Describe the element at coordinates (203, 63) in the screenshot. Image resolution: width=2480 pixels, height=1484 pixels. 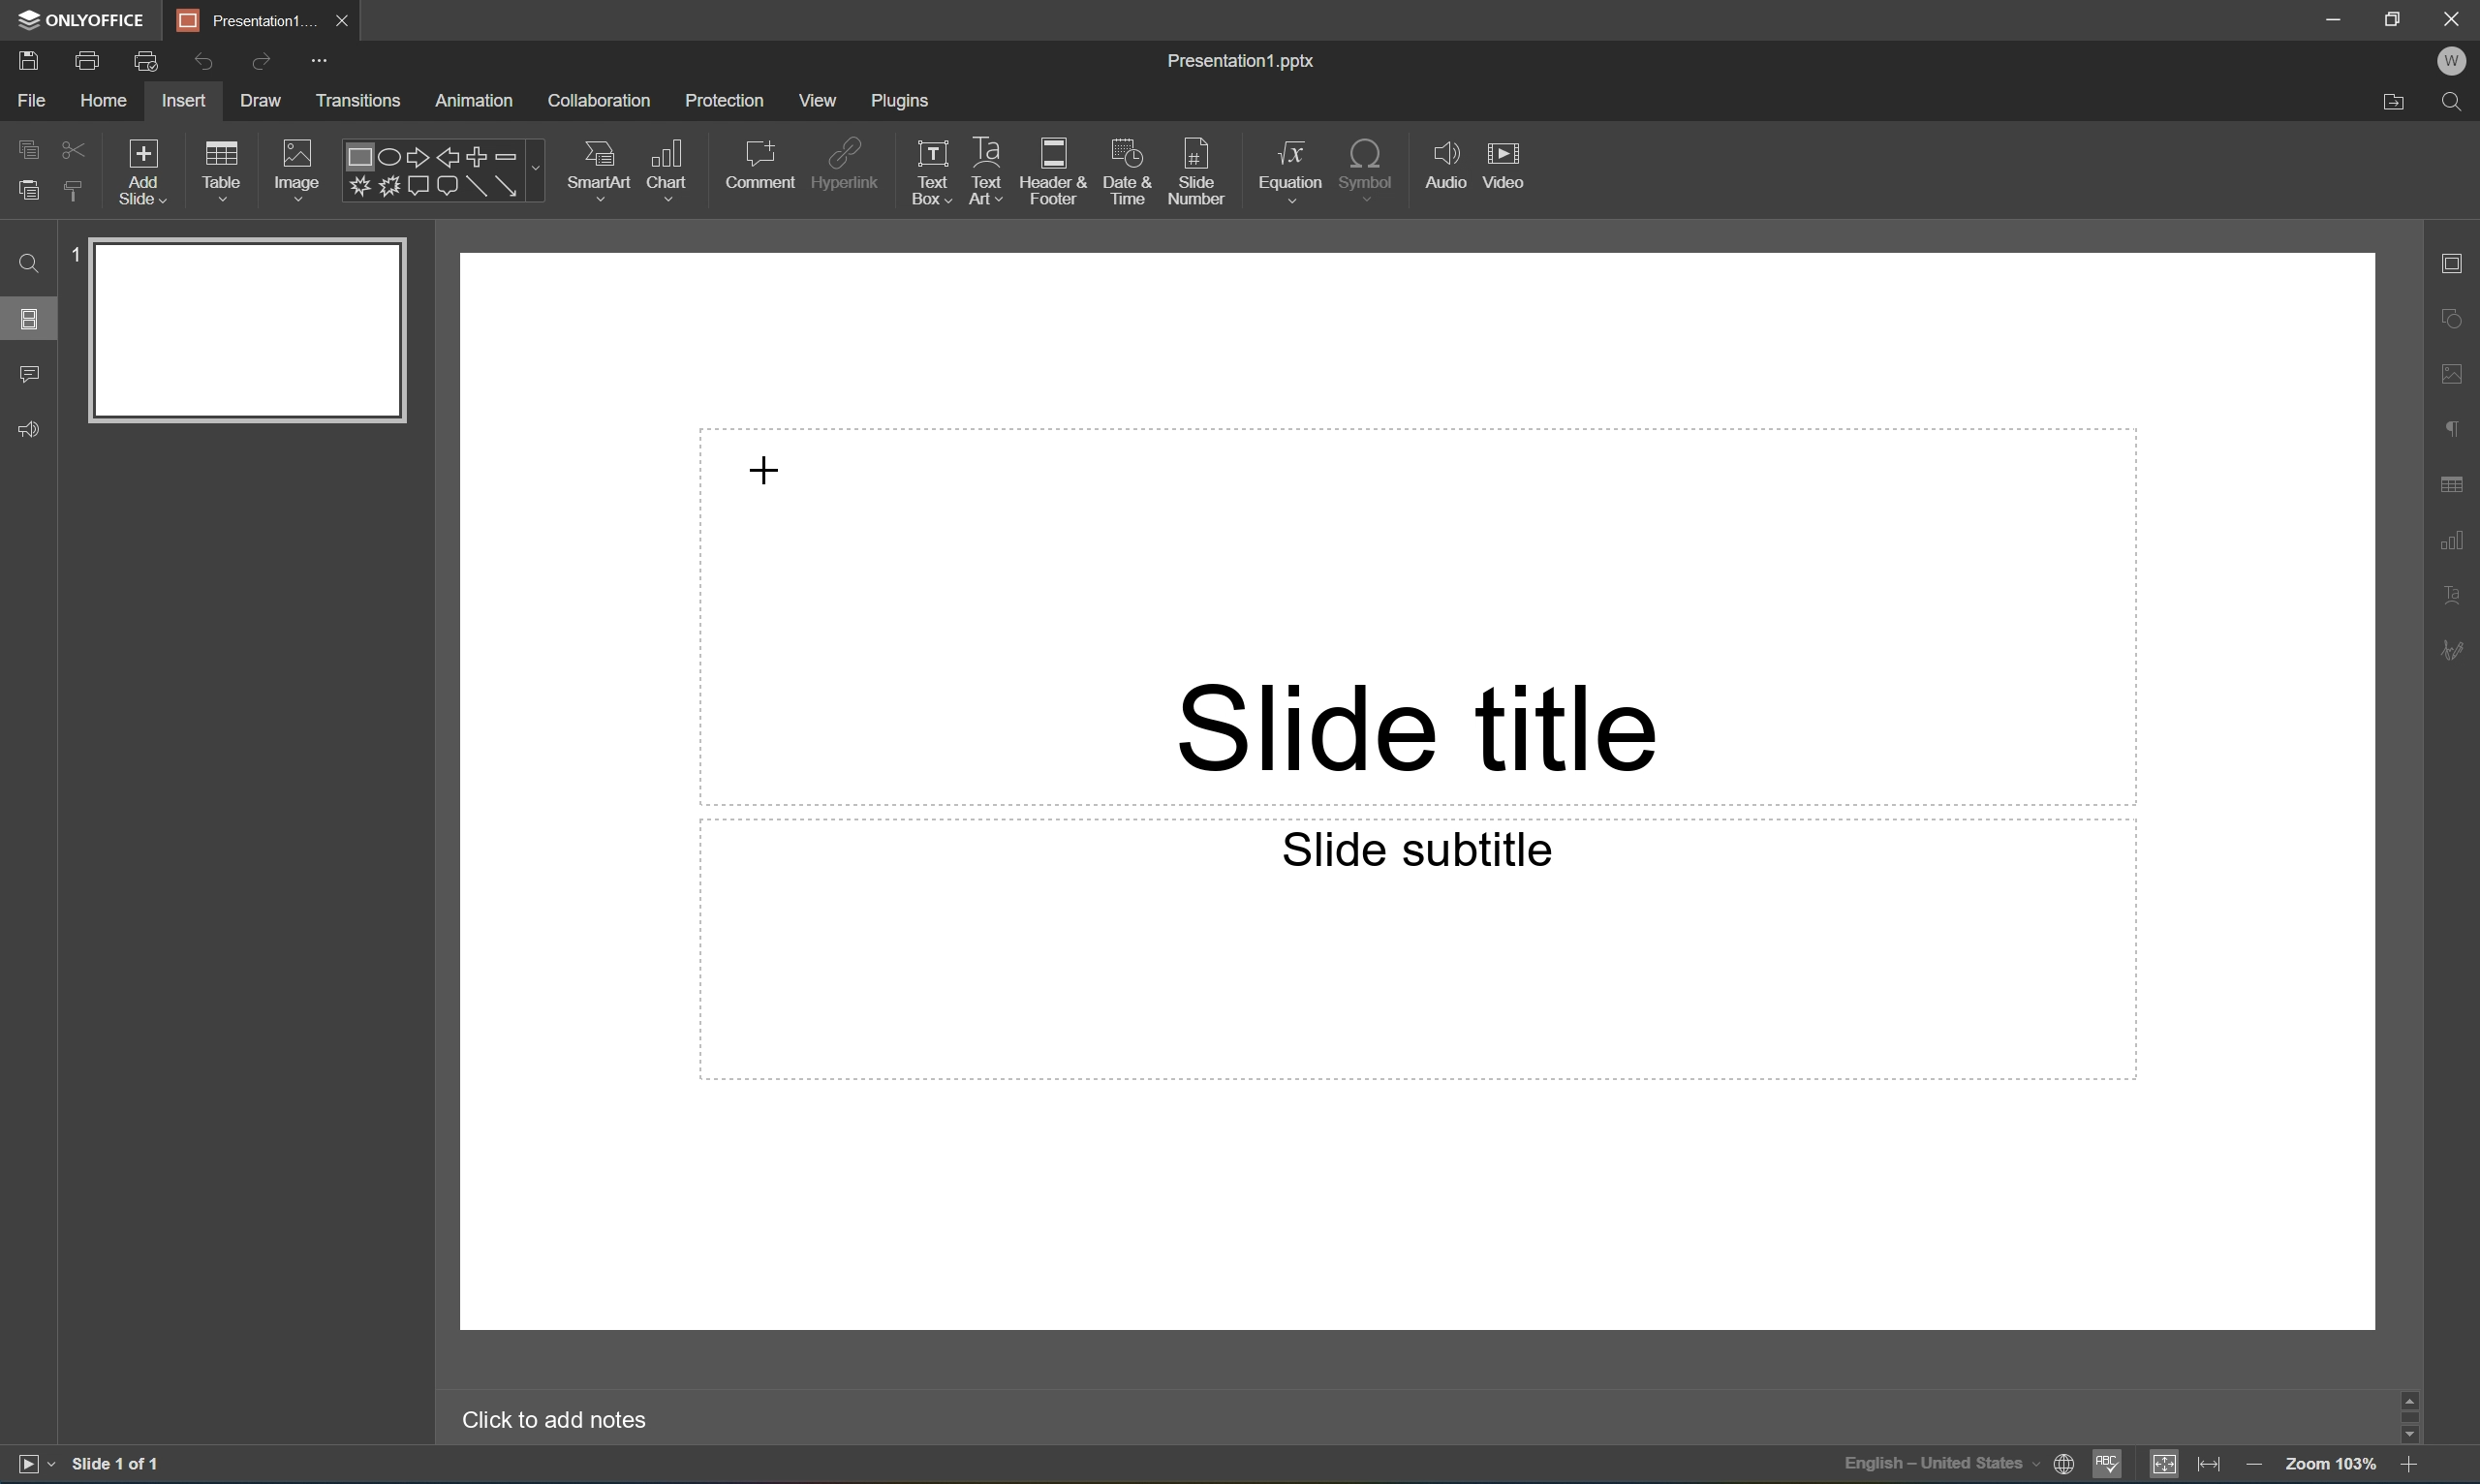
I see `Undo` at that location.